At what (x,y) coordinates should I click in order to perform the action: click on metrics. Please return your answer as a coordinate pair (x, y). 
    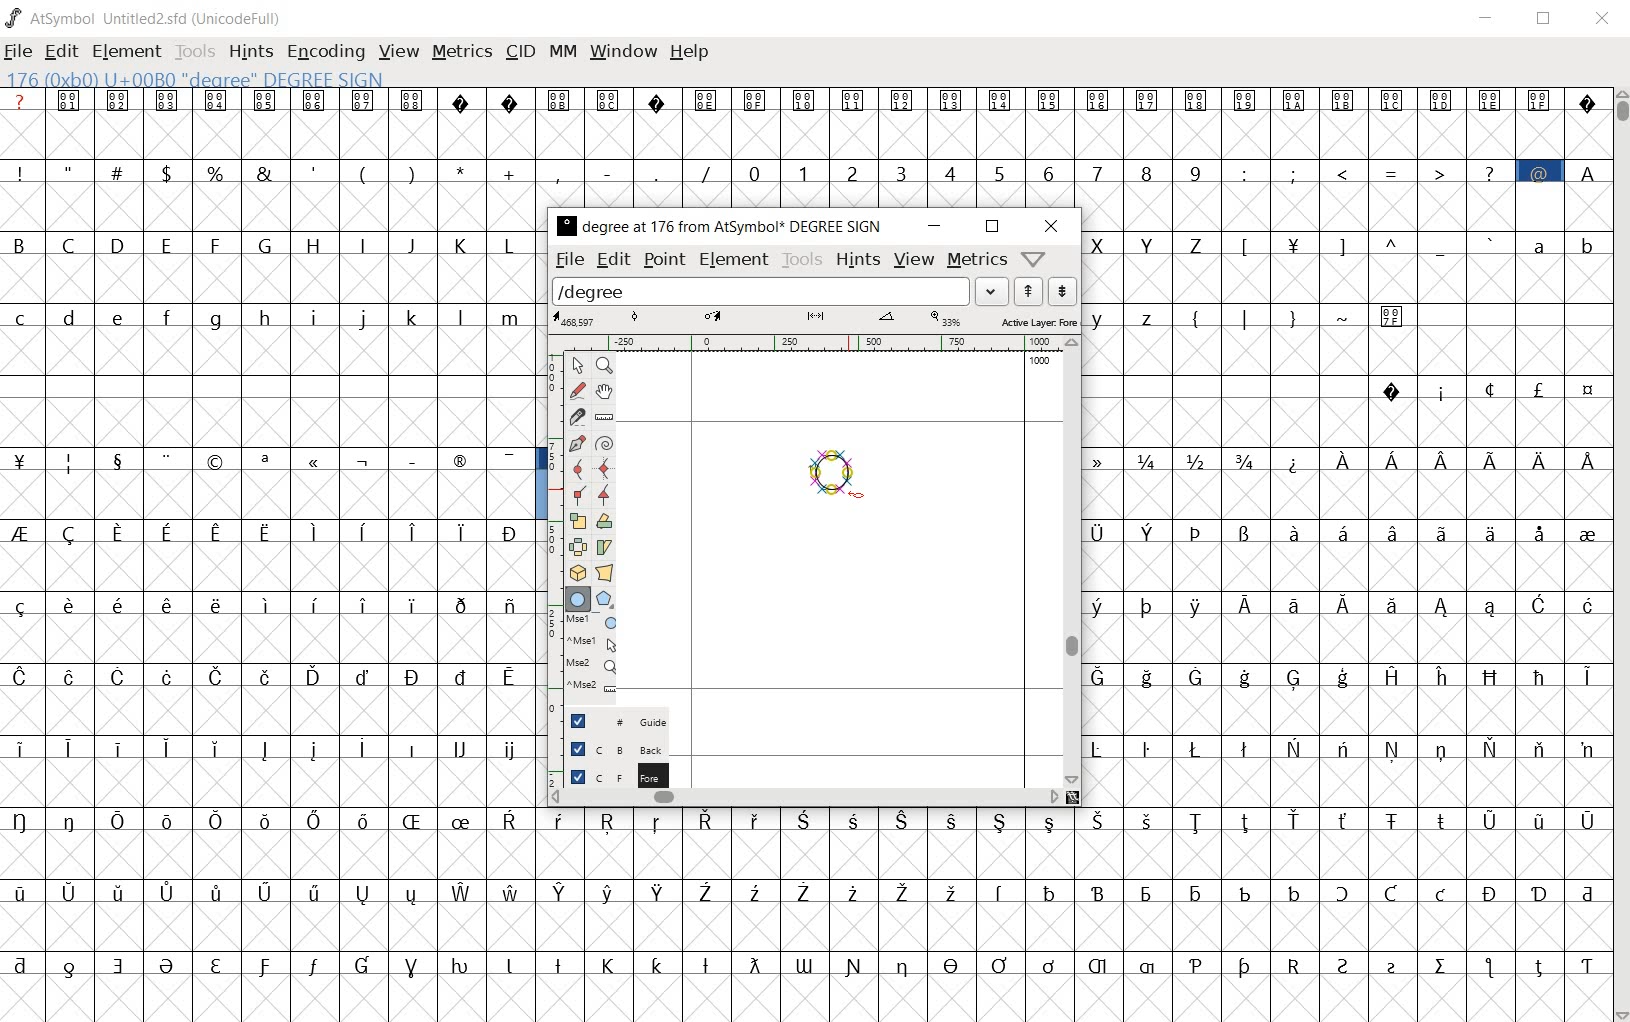
    Looking at the image, I should click on (462, 53).